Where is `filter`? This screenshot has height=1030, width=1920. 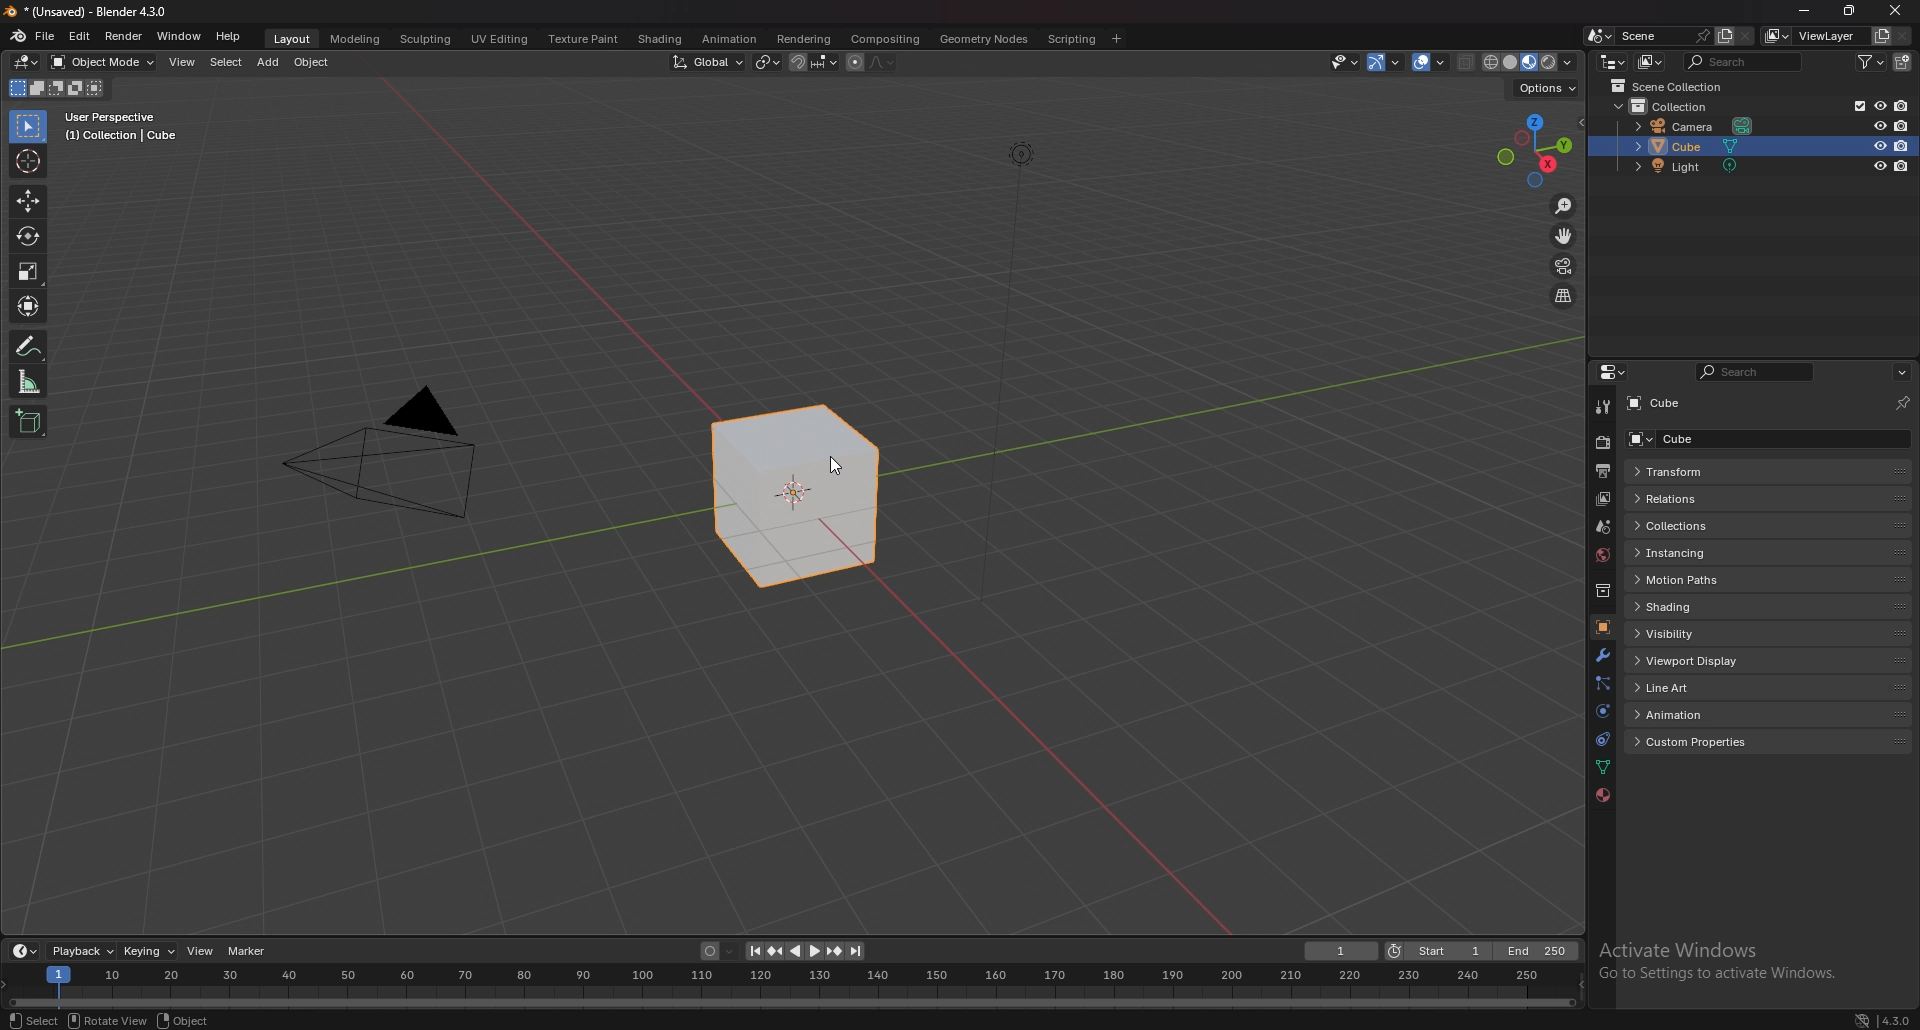
filter is located at coordinates (1871, 61).